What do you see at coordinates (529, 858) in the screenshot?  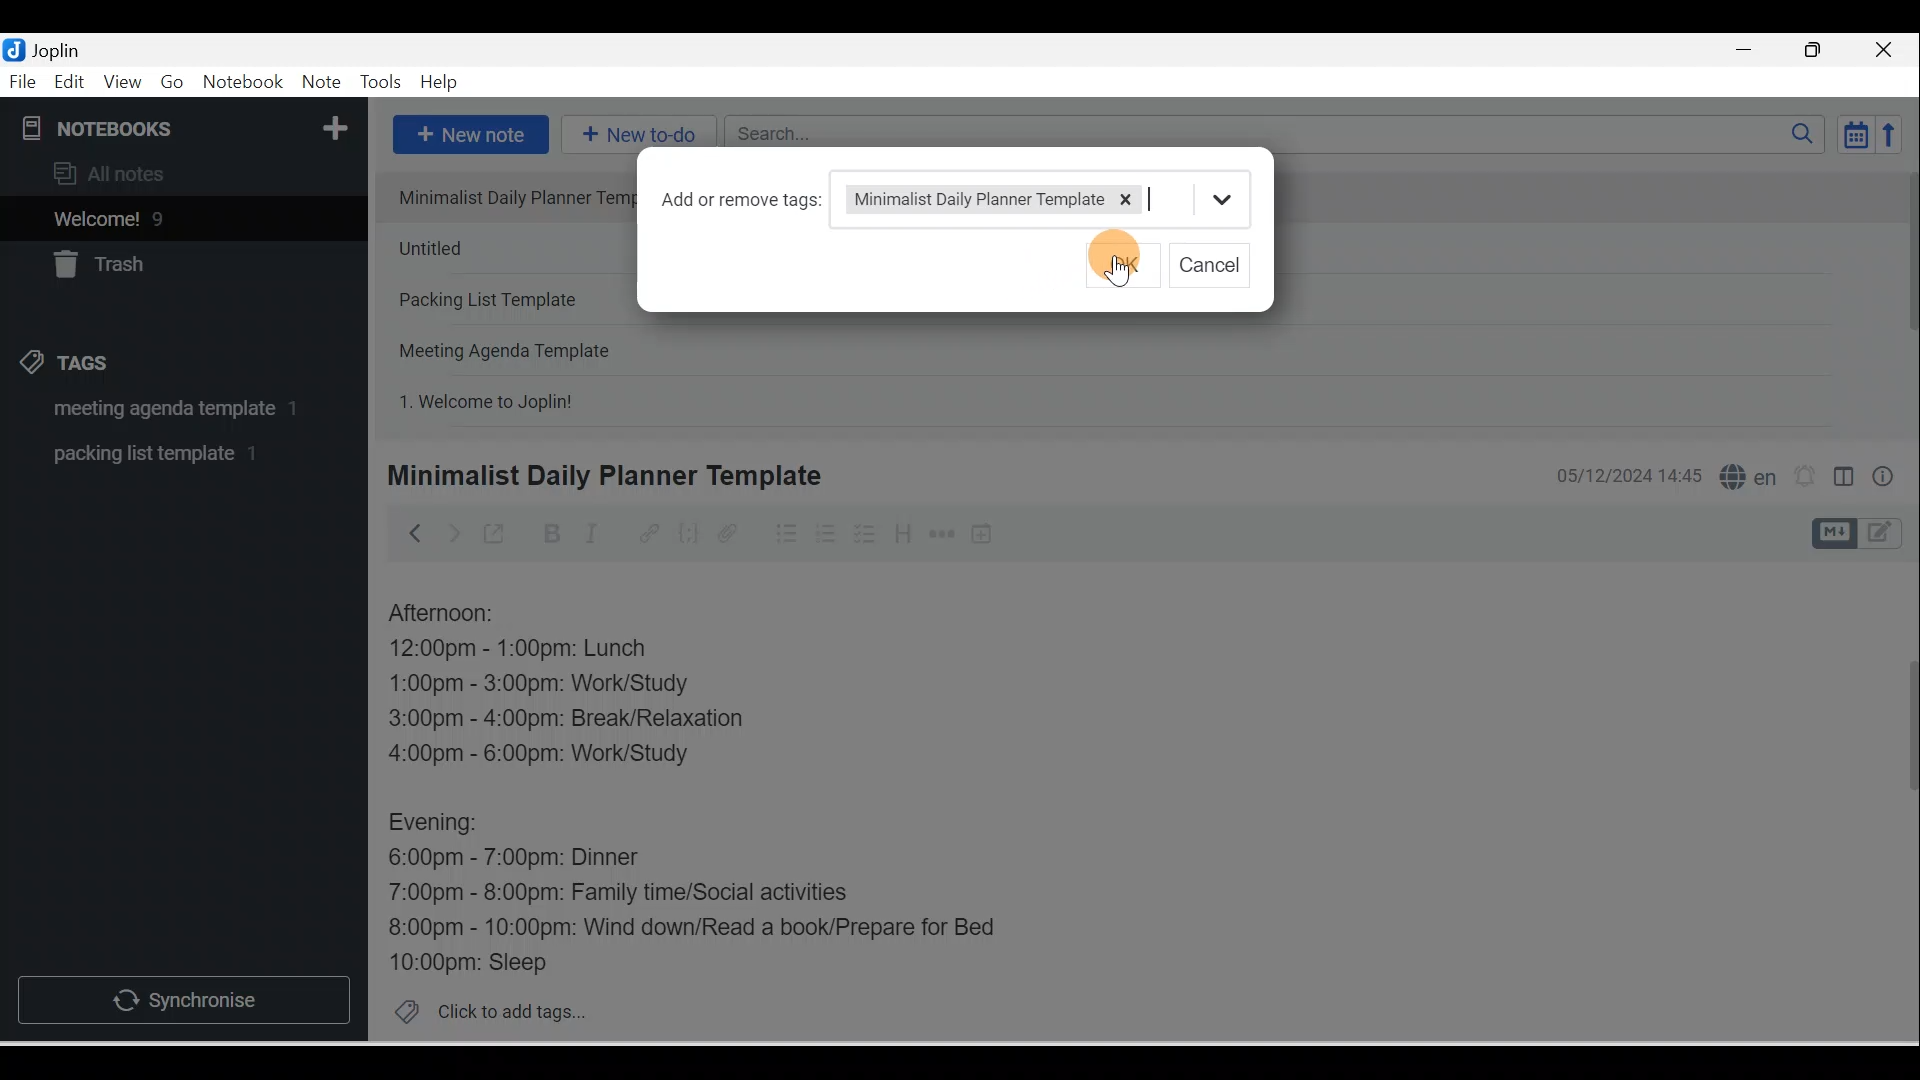 I see `6:00pm - 7:00pm: Dinner` at bounding box center [529, 858].